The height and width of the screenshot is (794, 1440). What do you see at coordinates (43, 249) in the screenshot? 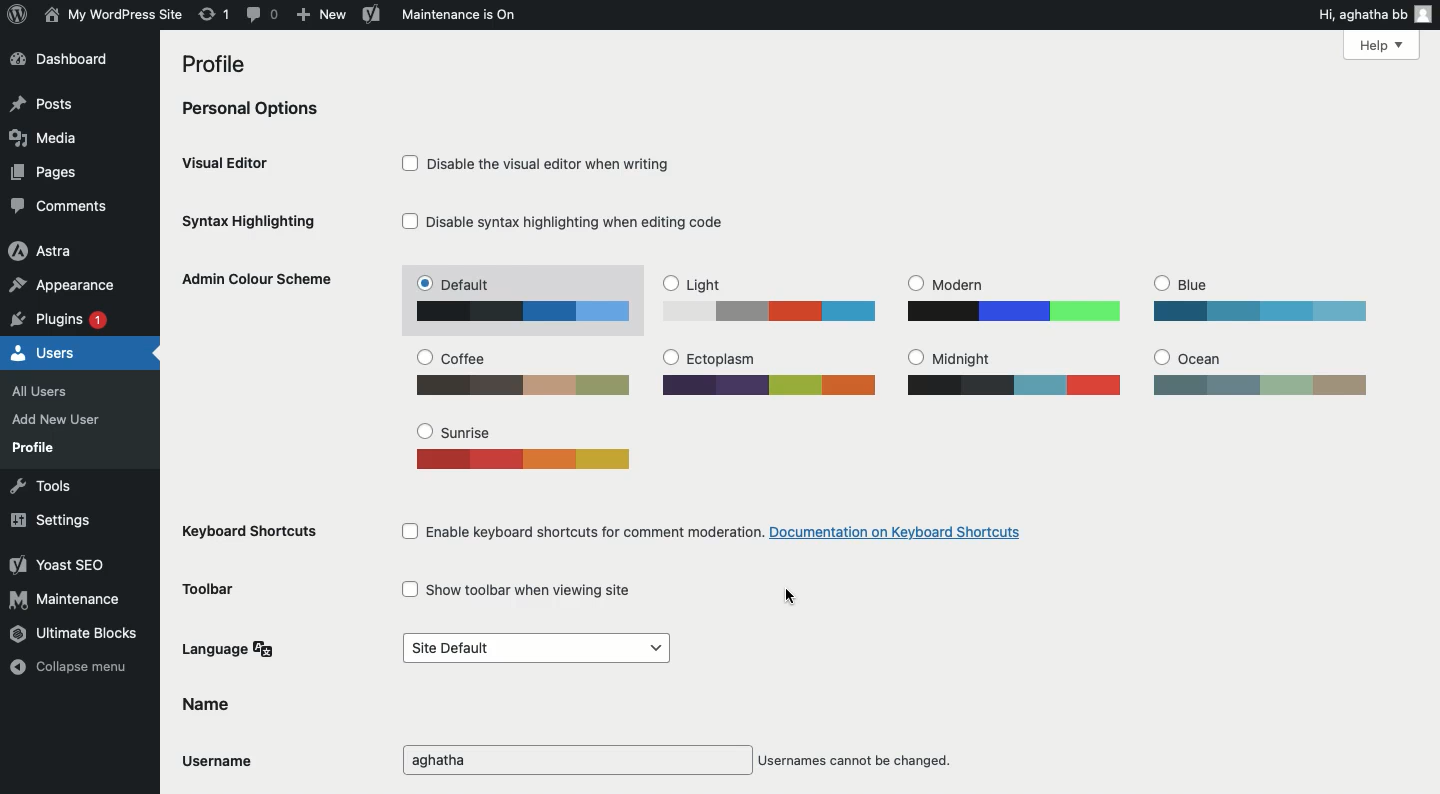
I see `Astra` at bounding box center [43, 249].